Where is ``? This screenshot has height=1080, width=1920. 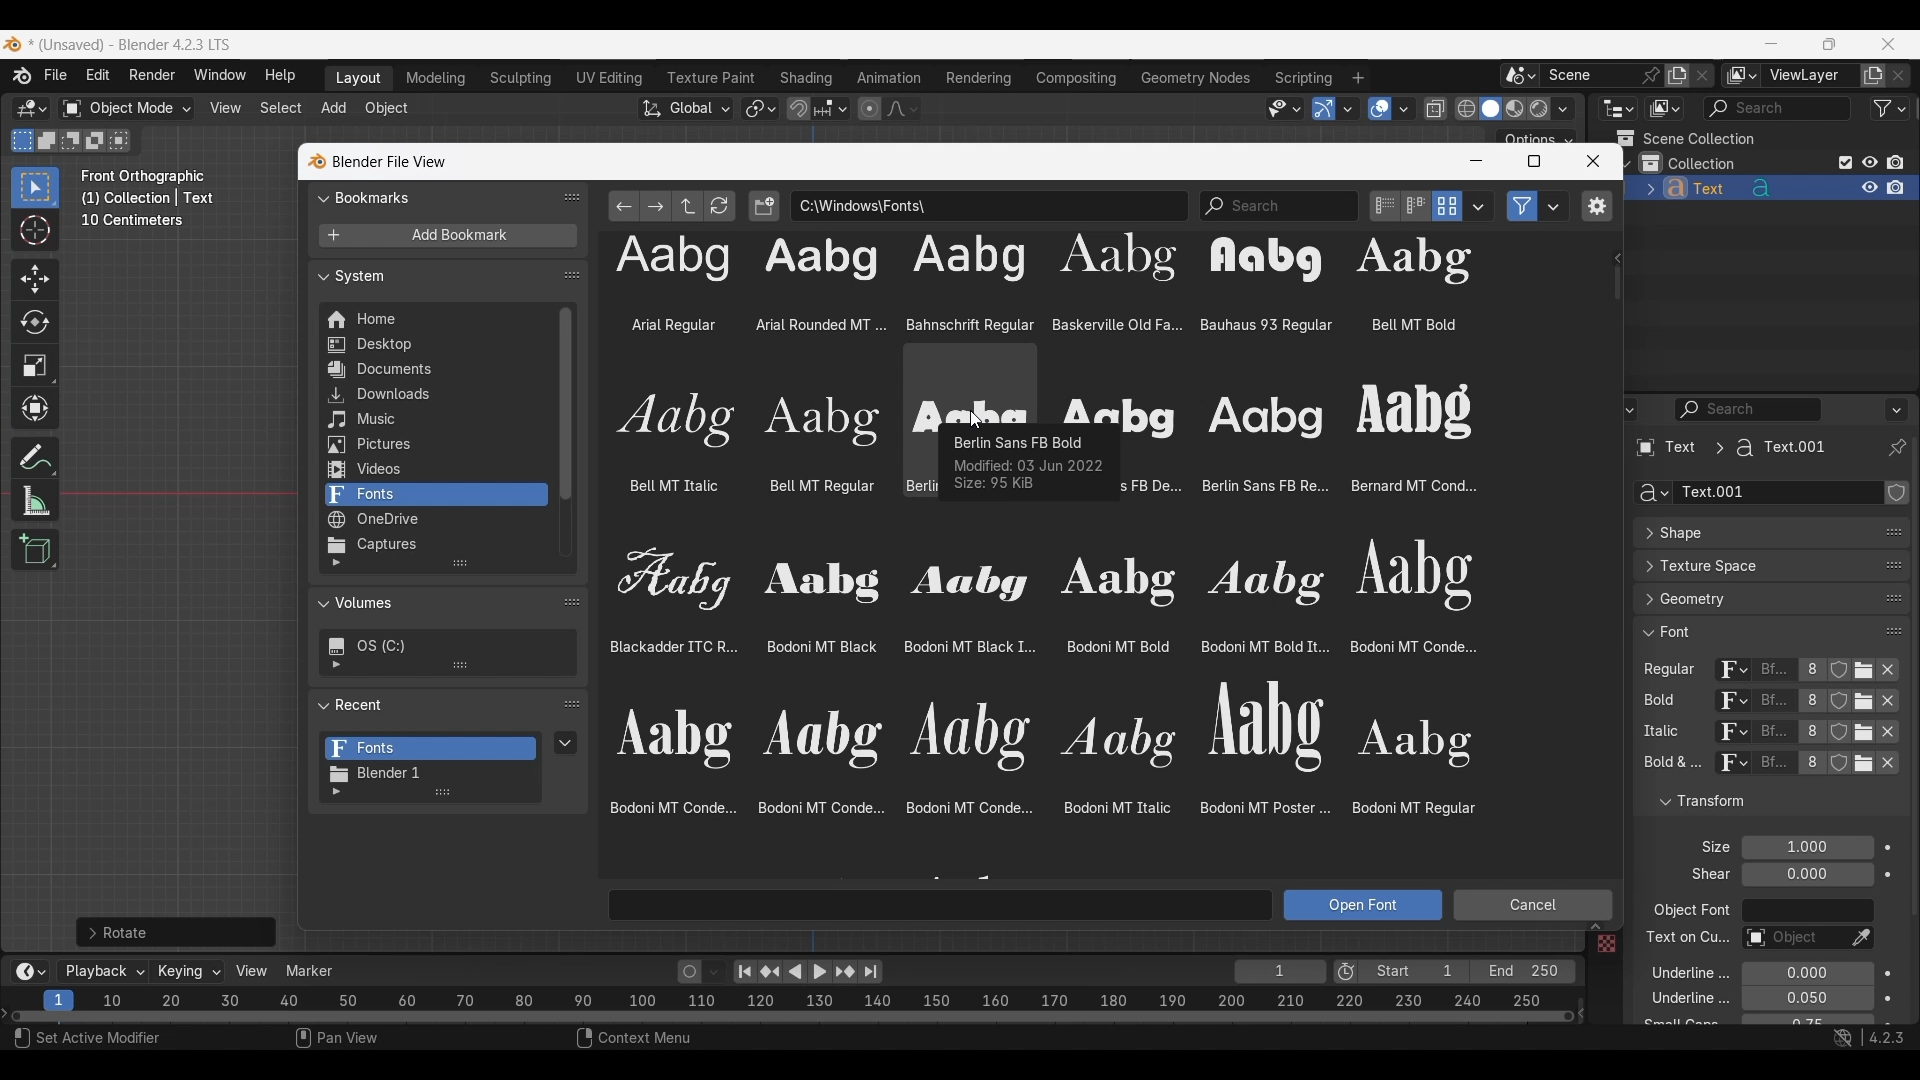
 is located at coordinates (1729, 734).